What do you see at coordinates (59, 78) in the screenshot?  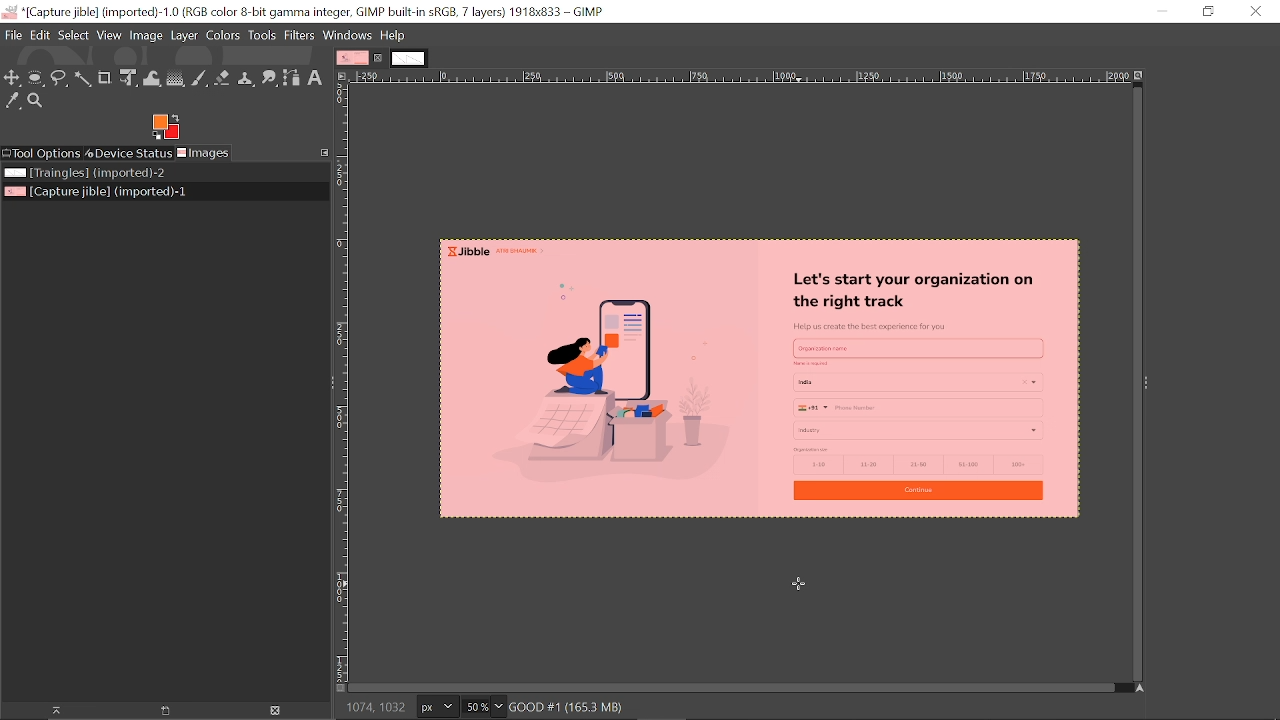 I see `Free select tool` at bounding box center [59, 78].